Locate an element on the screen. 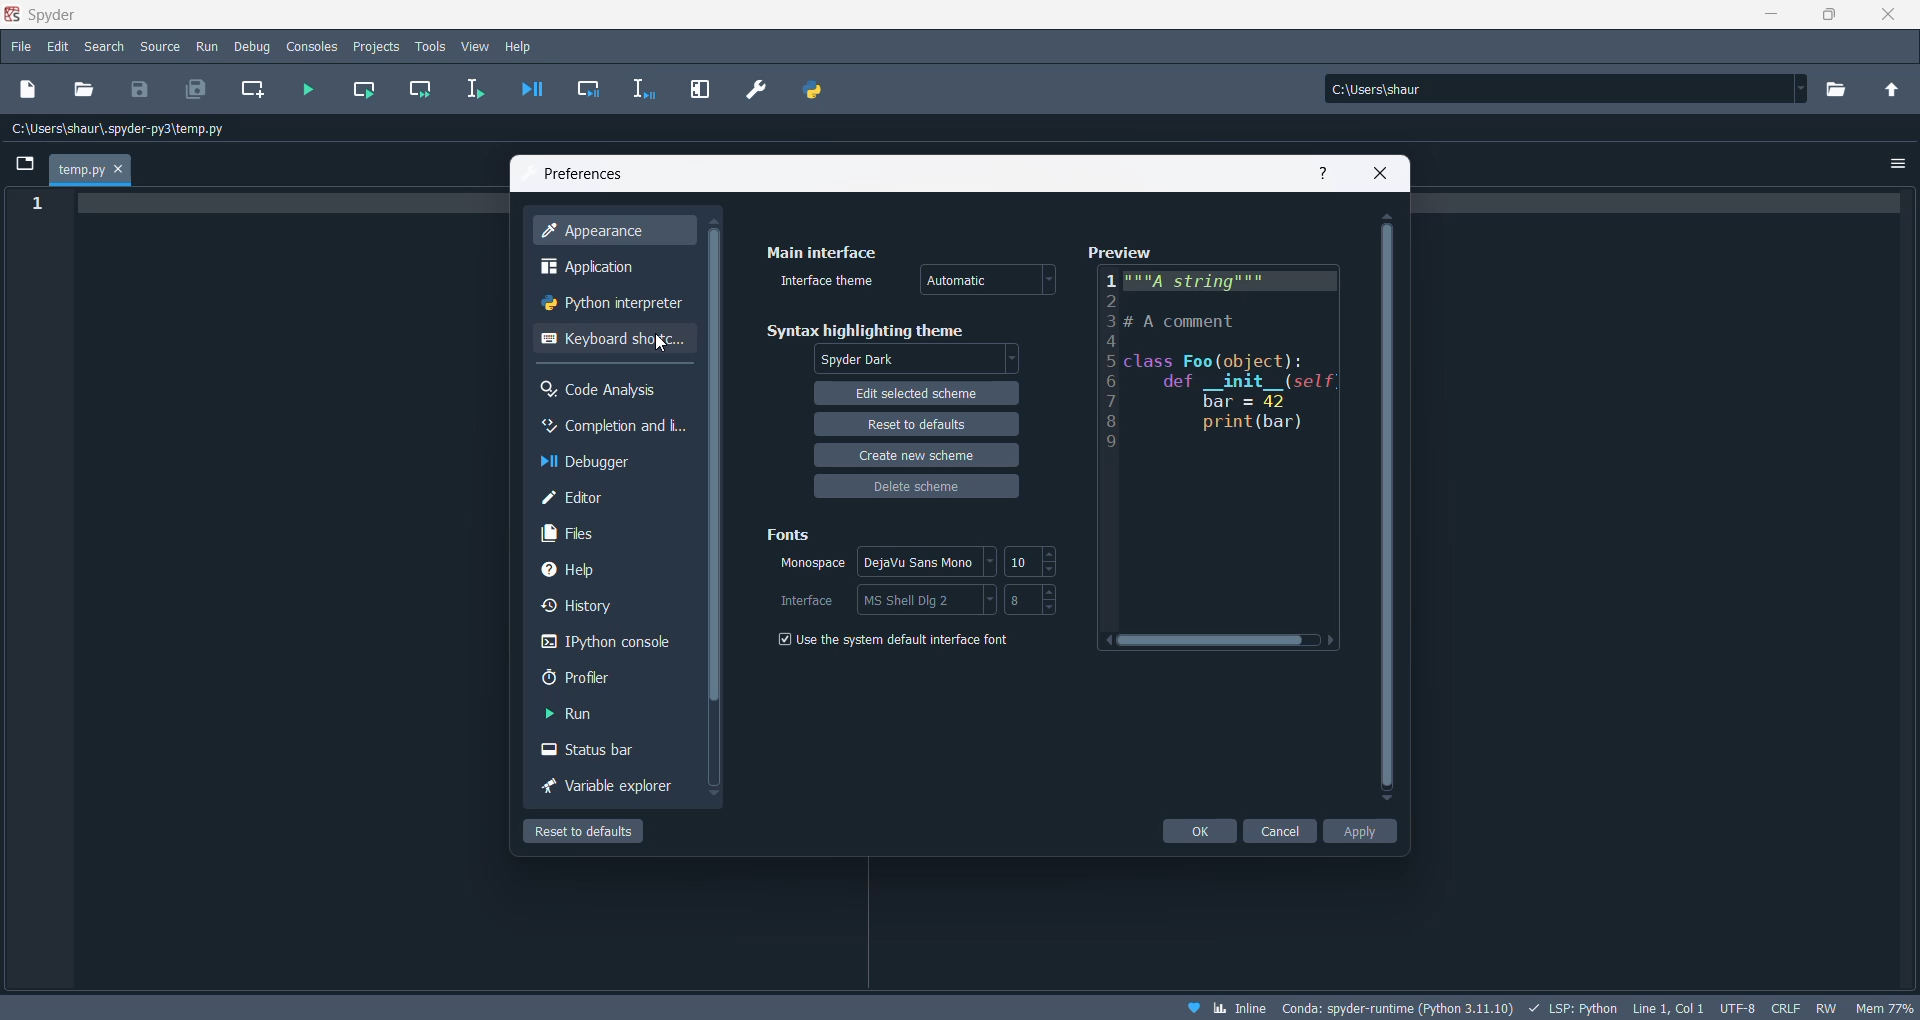 This screenshot has height=1020, width=1920. debug cell is located at coordinates (590, 89).